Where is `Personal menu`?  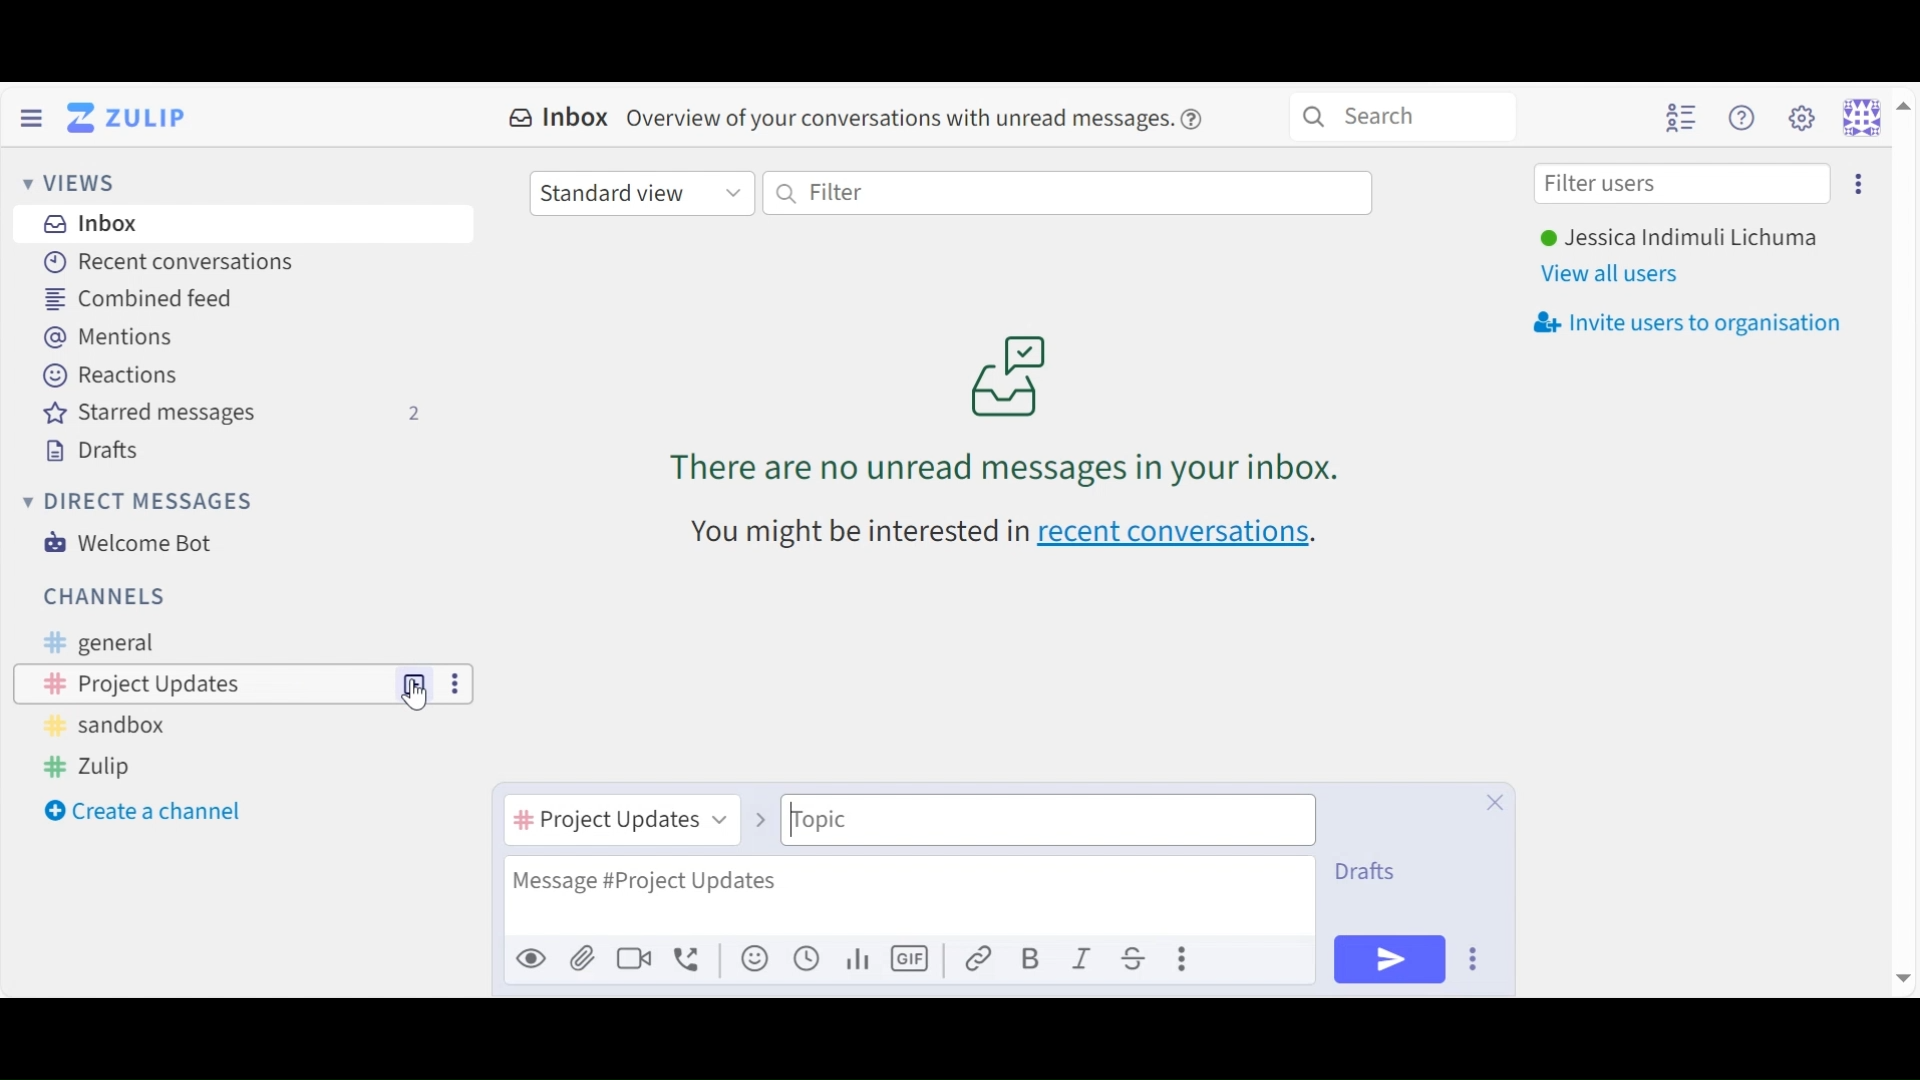 Personal menu is located at coordinates (1874, 116).